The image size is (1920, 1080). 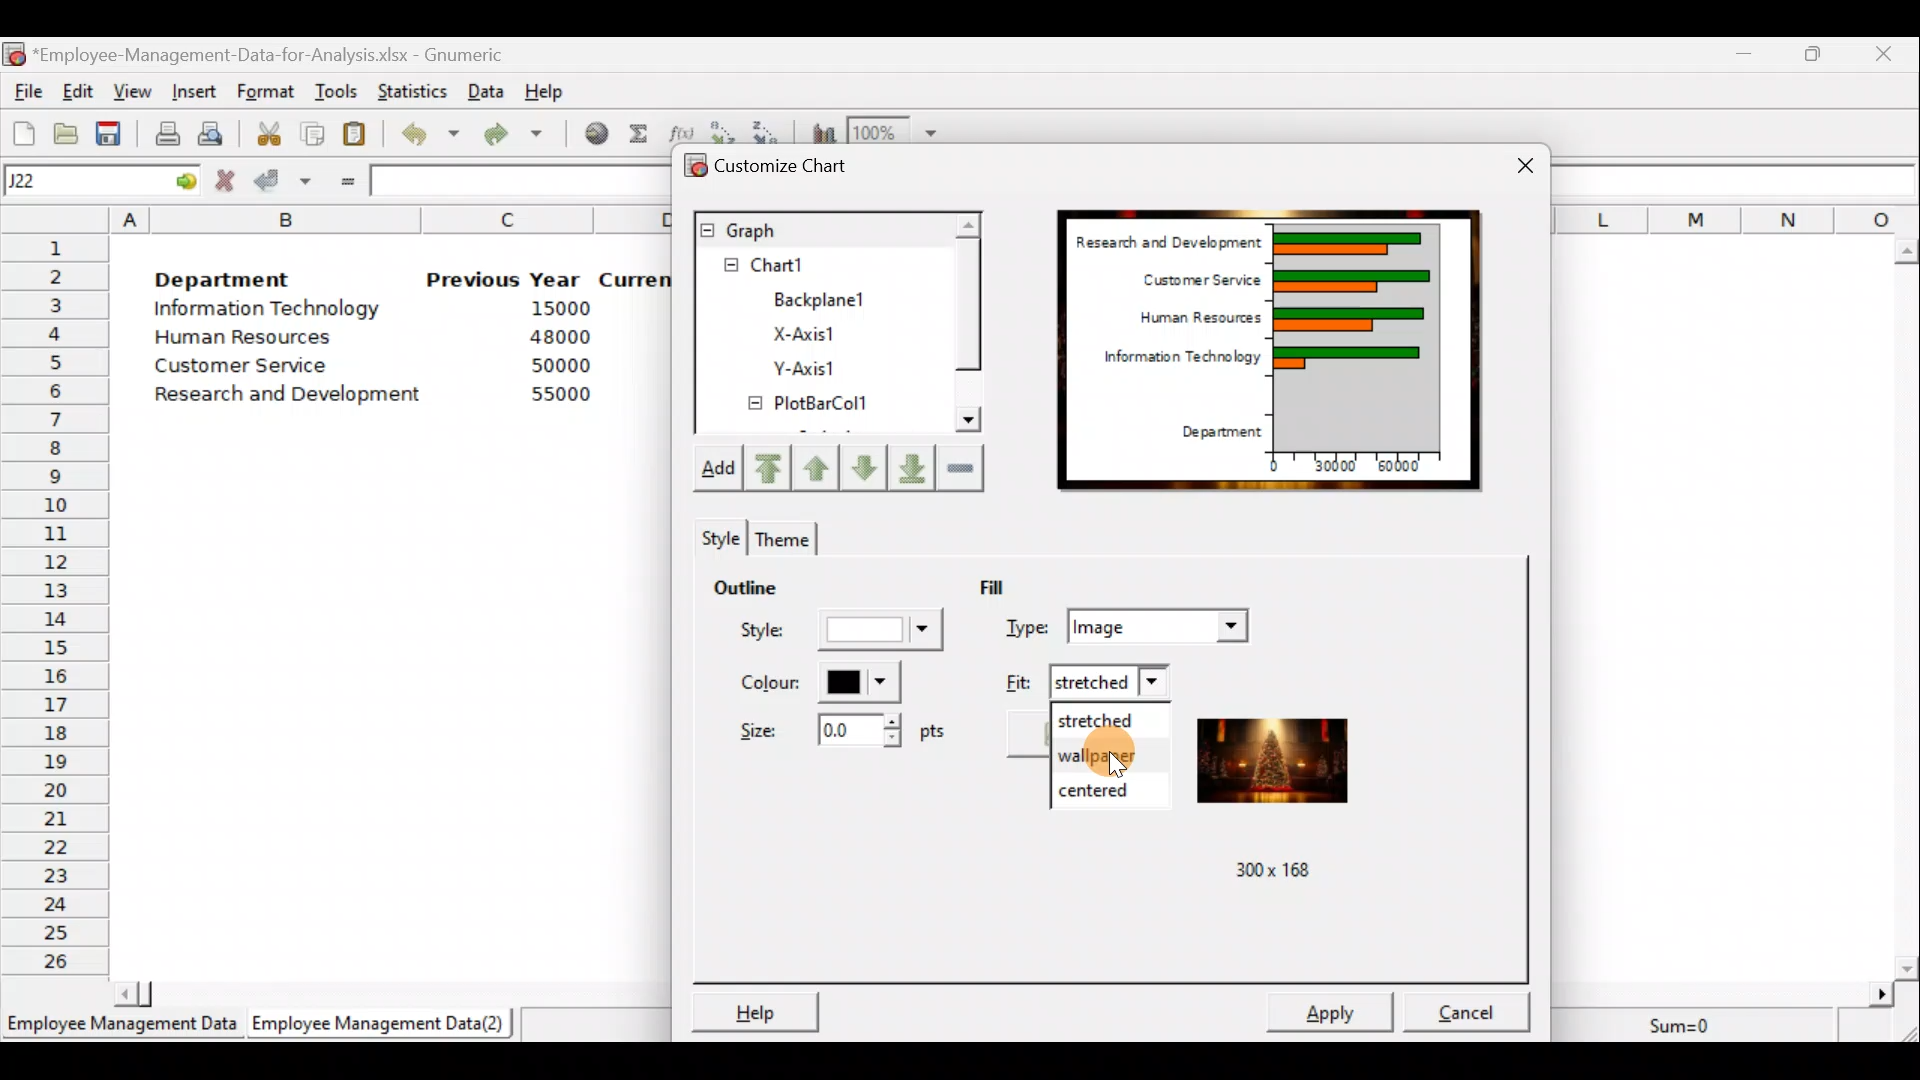 I want to click on Cut the selection, so click(x=271, y=137).